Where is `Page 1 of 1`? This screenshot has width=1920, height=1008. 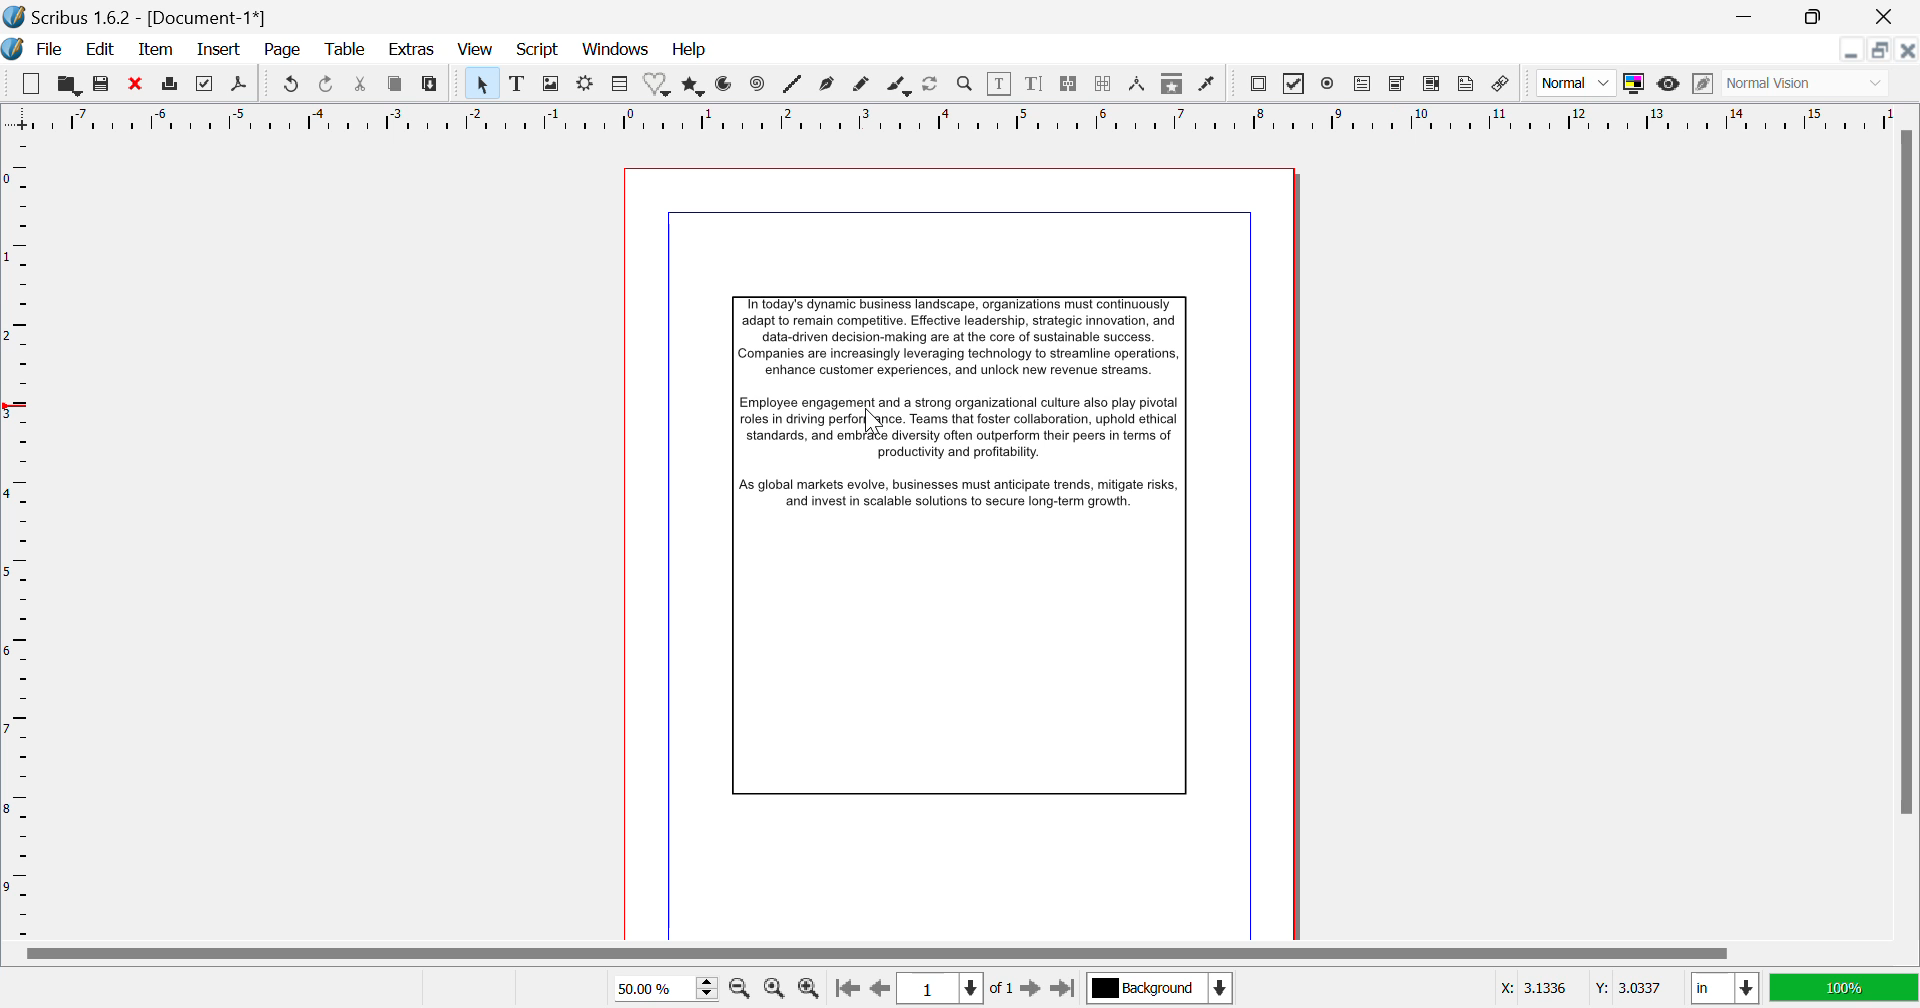
Page 1 of 1 is located at coordinates (959, 990).